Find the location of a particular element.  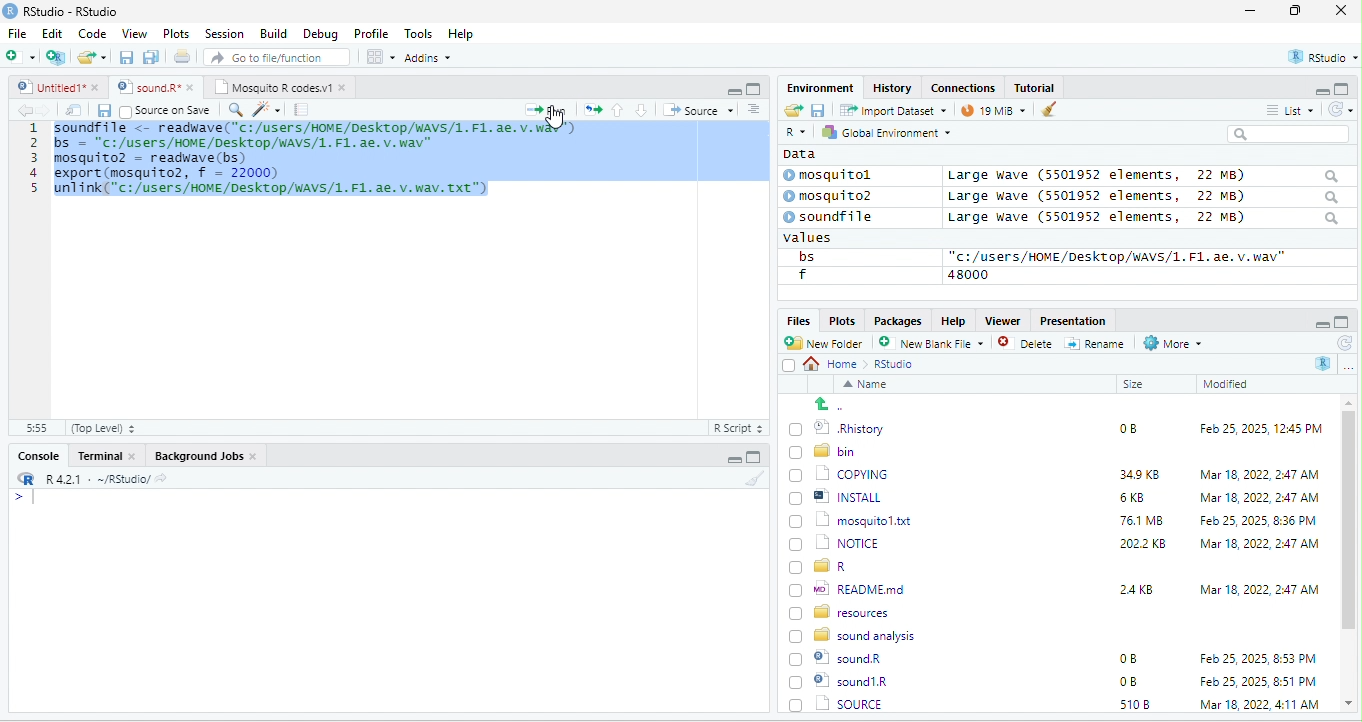

(7) 1 NOTICE is located at coordinates (832, 544).